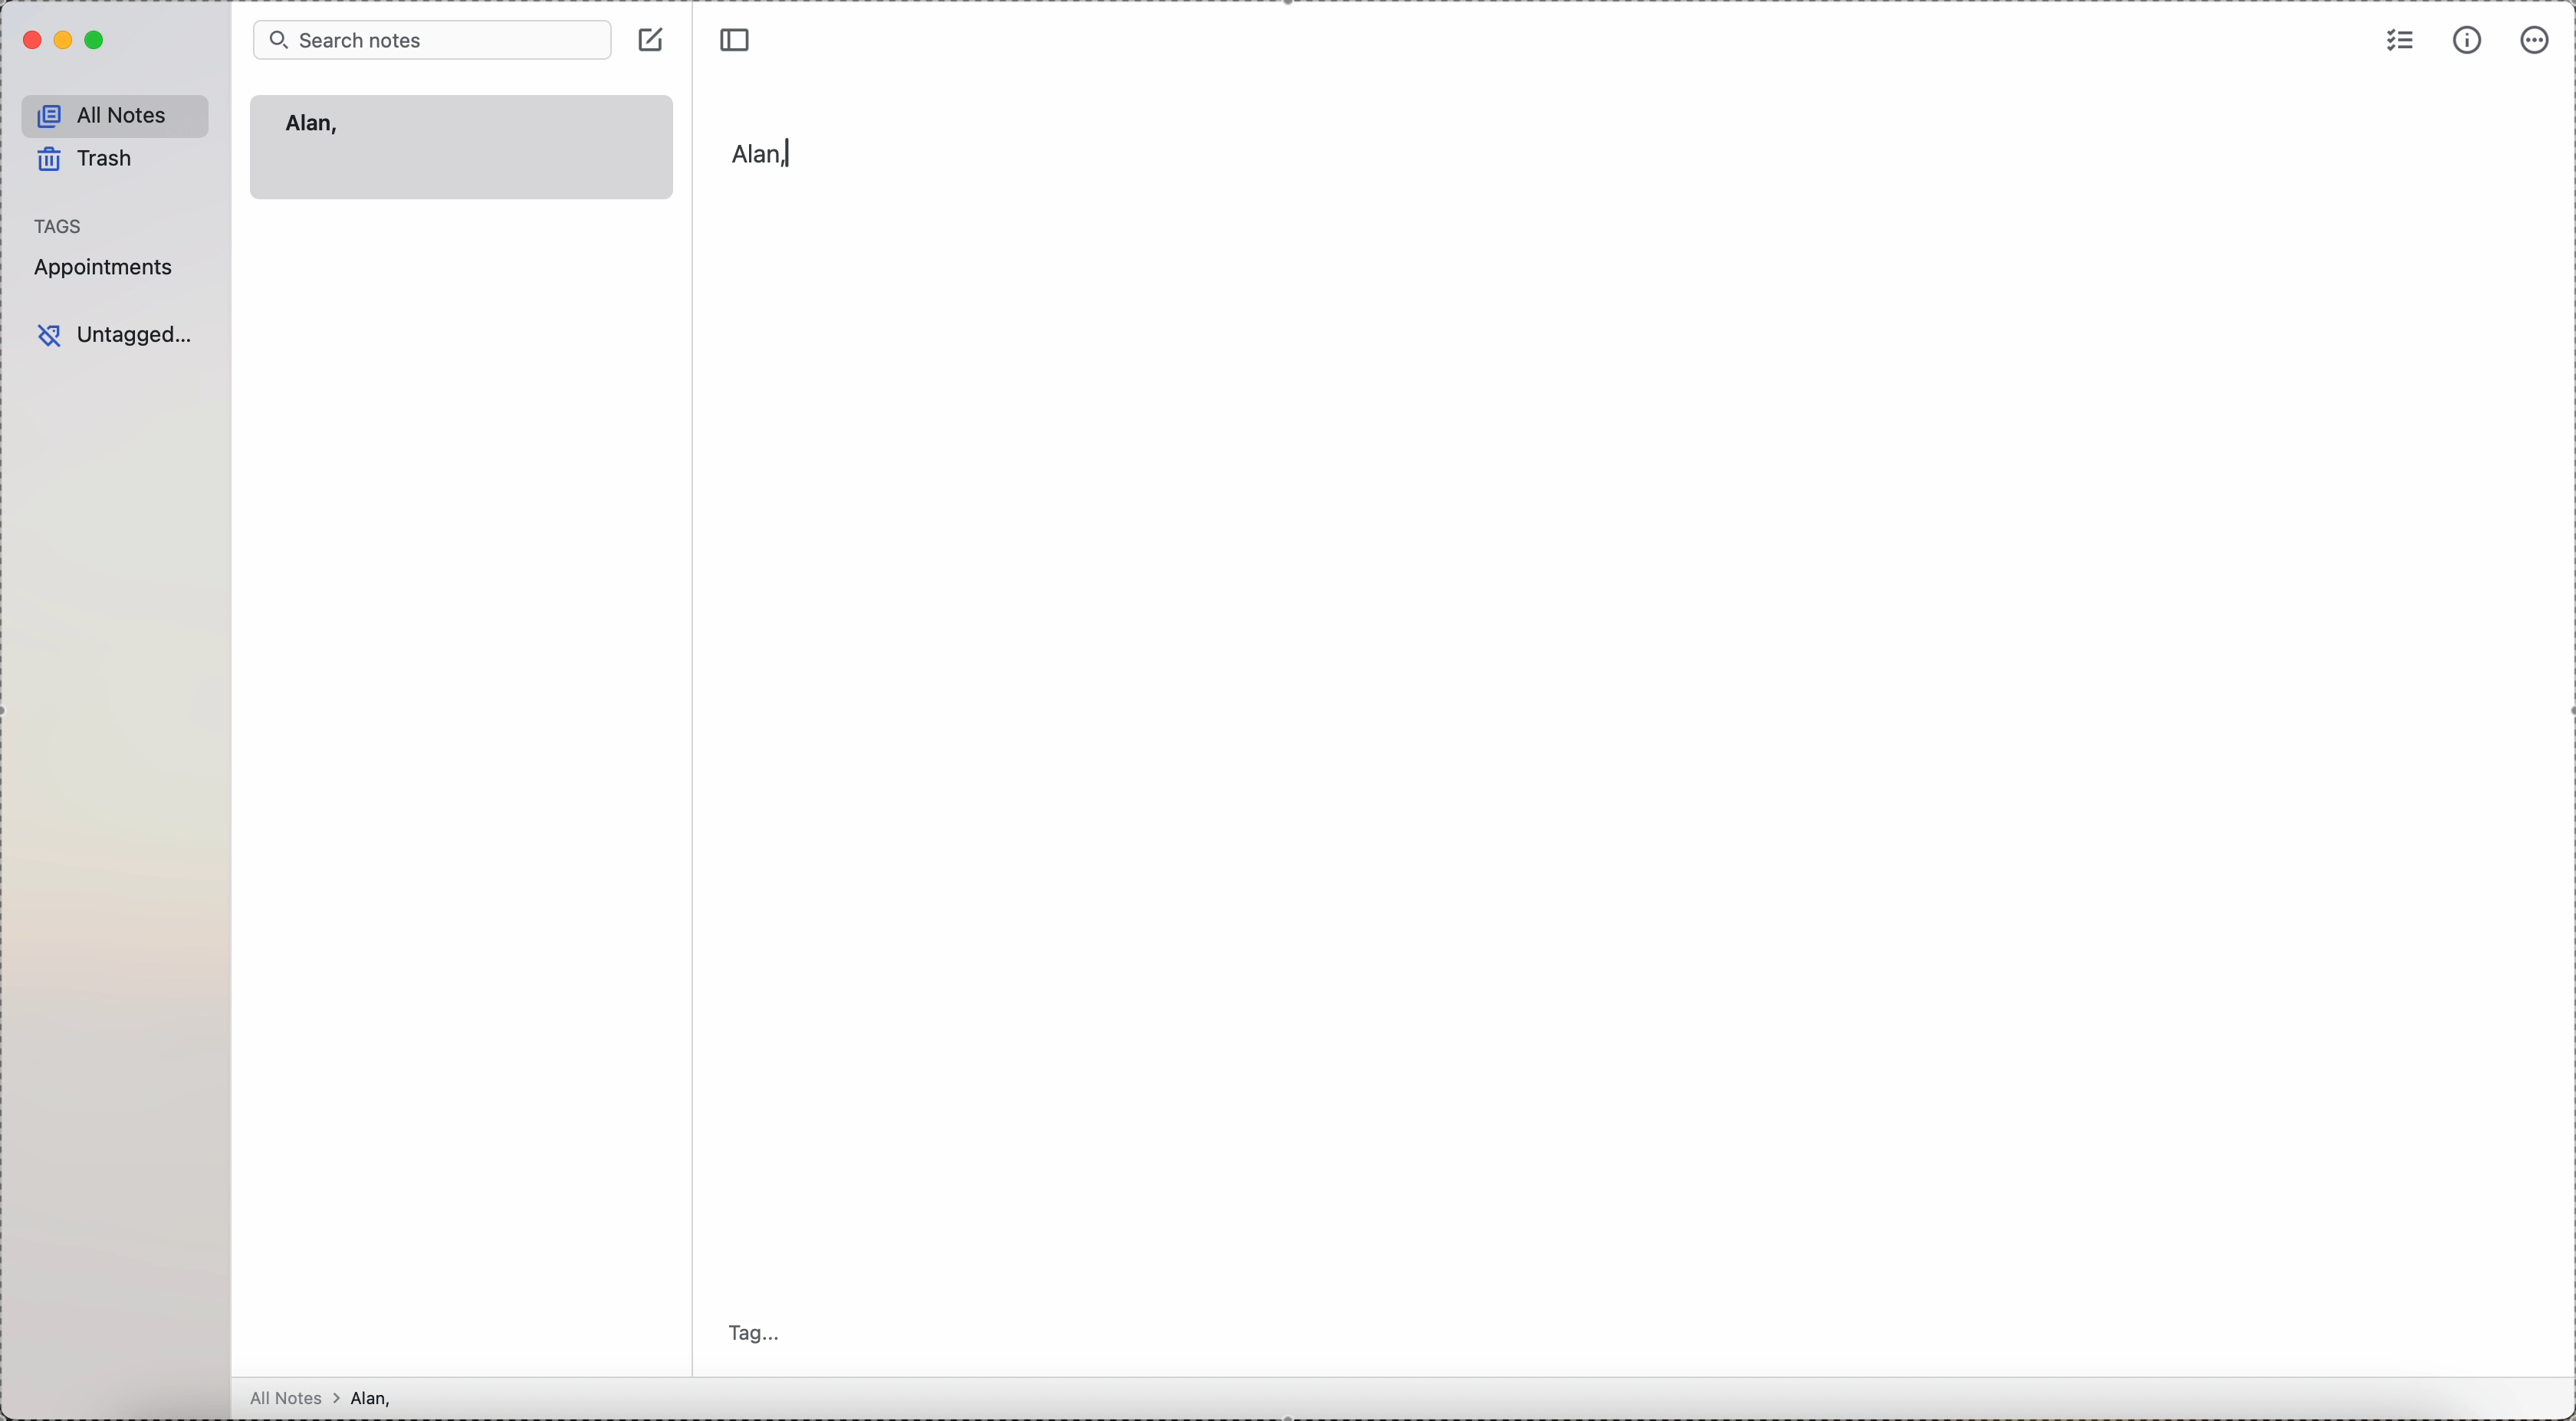  I want to click on check list, so click(2401, 38).